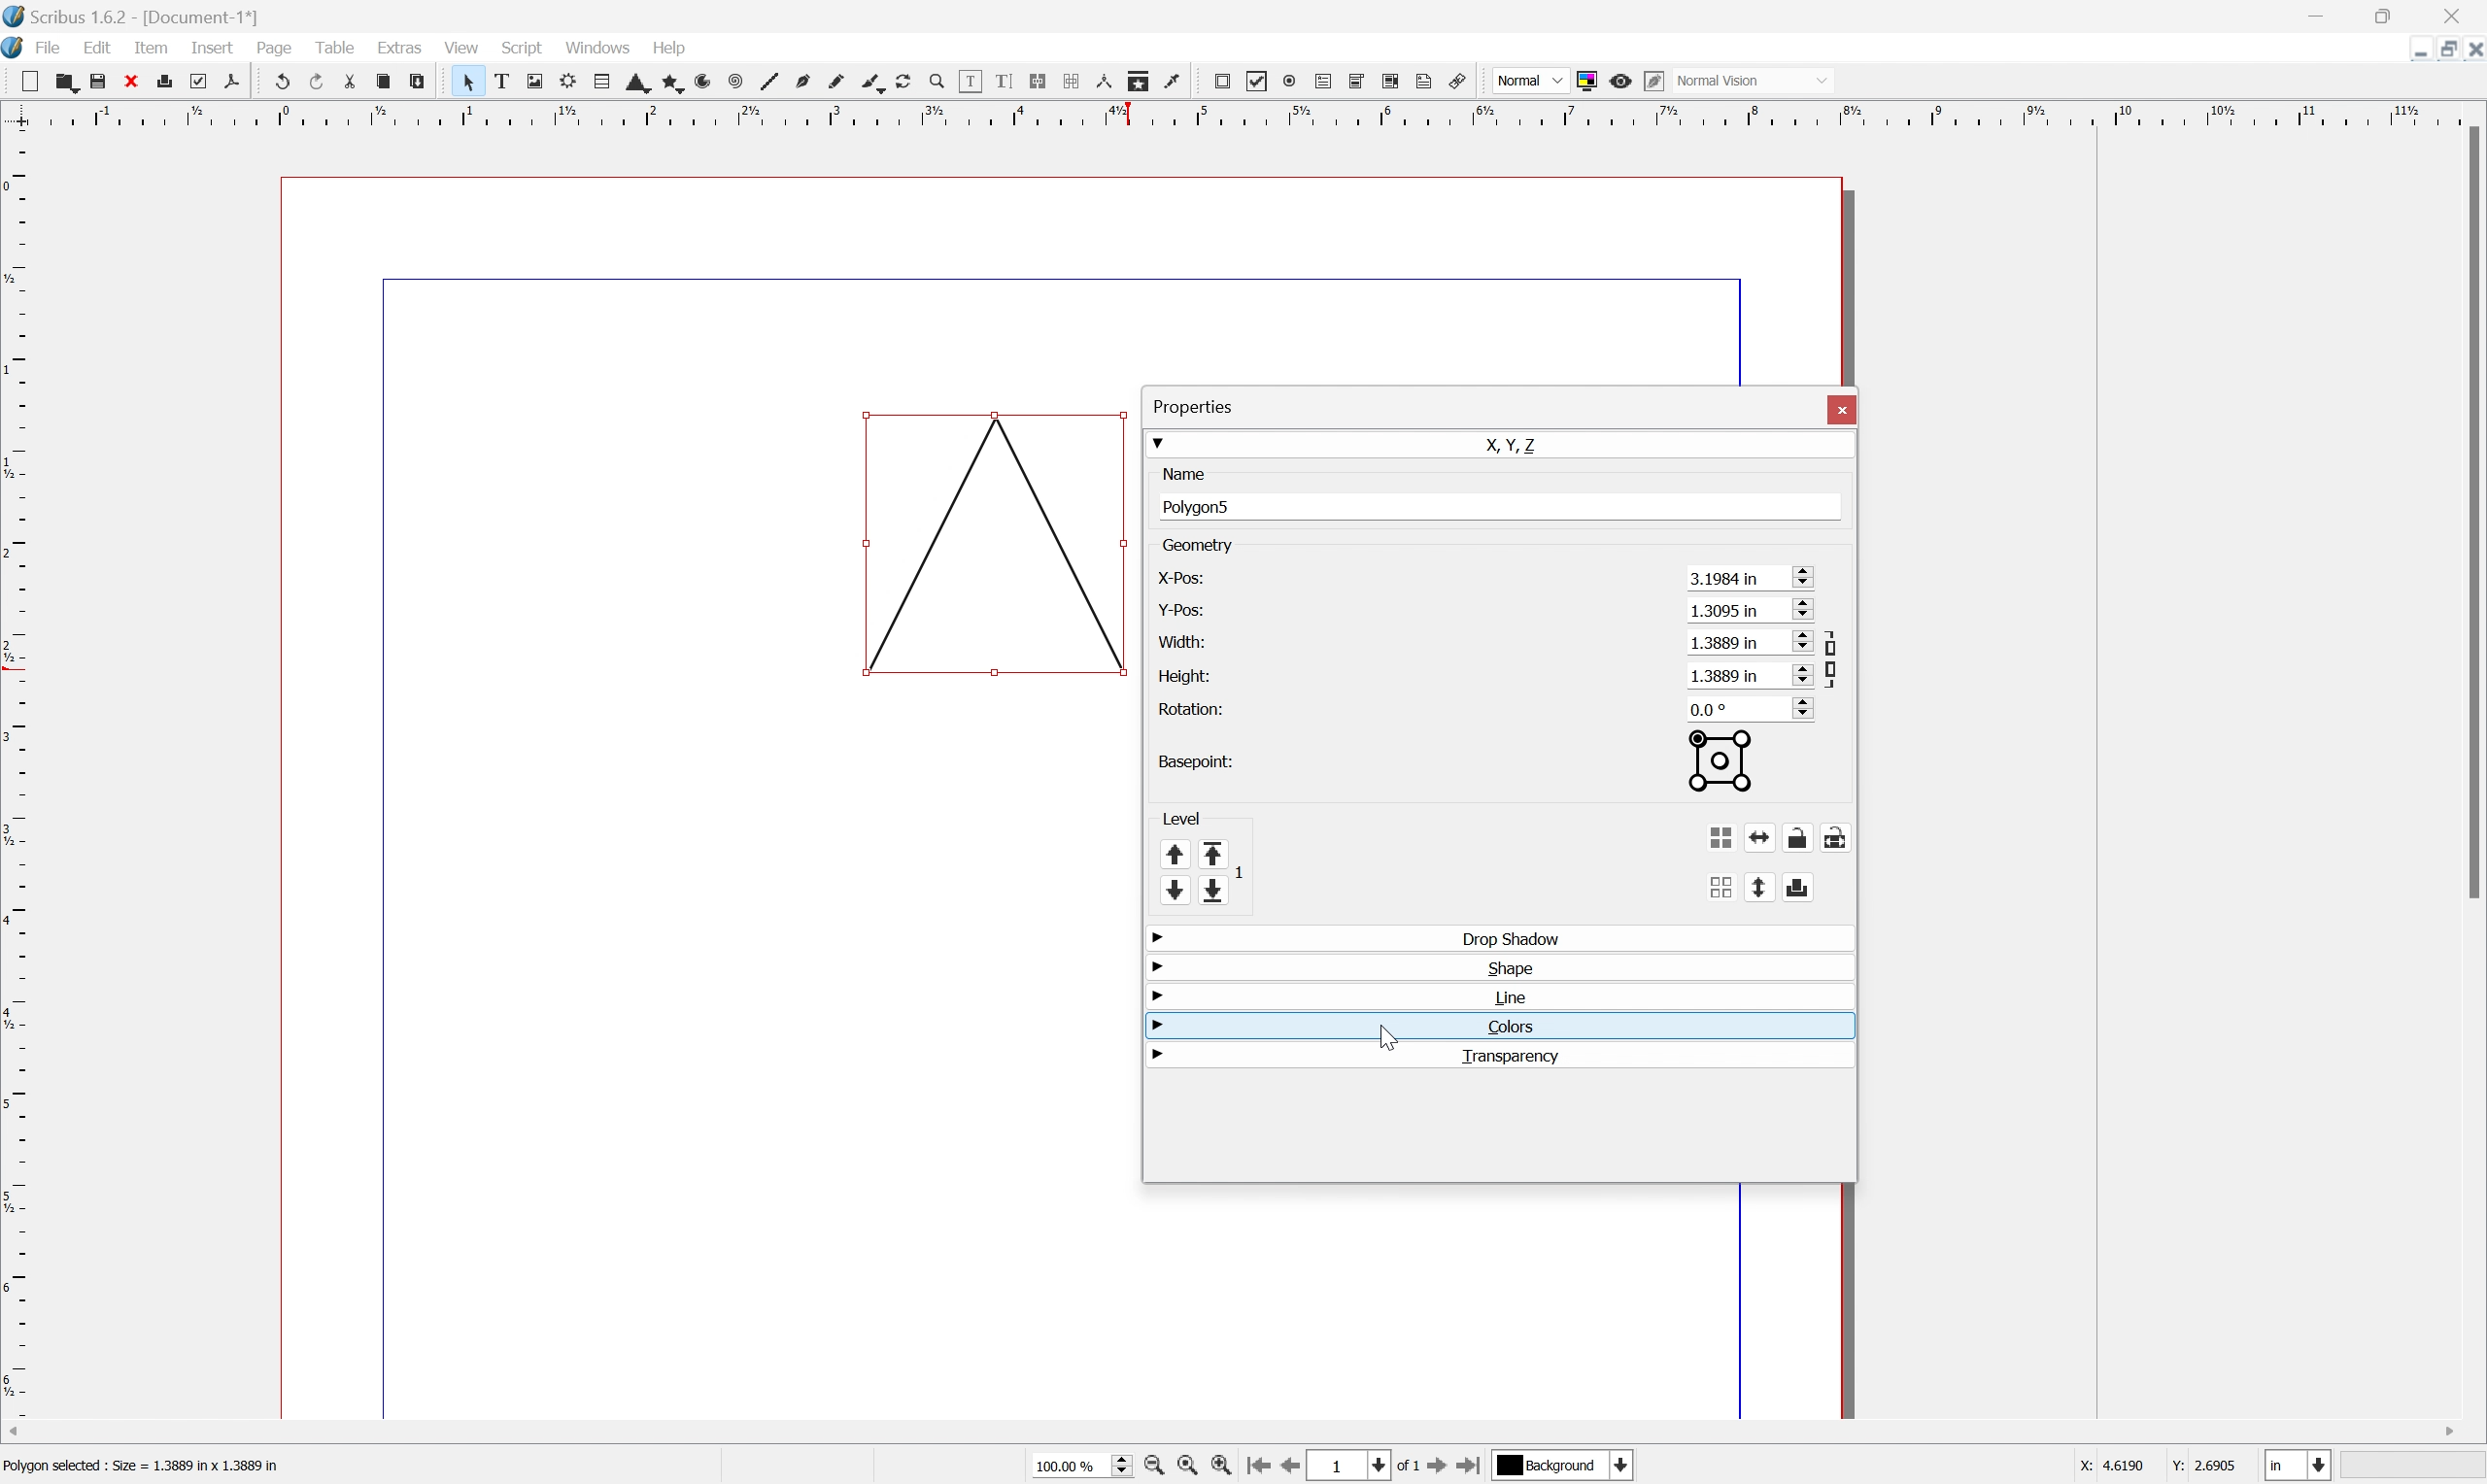  What do you see at coordinates (875, 84) in the screenshot?
I see `Calligraphic lines` at bounding box center [875, 84].